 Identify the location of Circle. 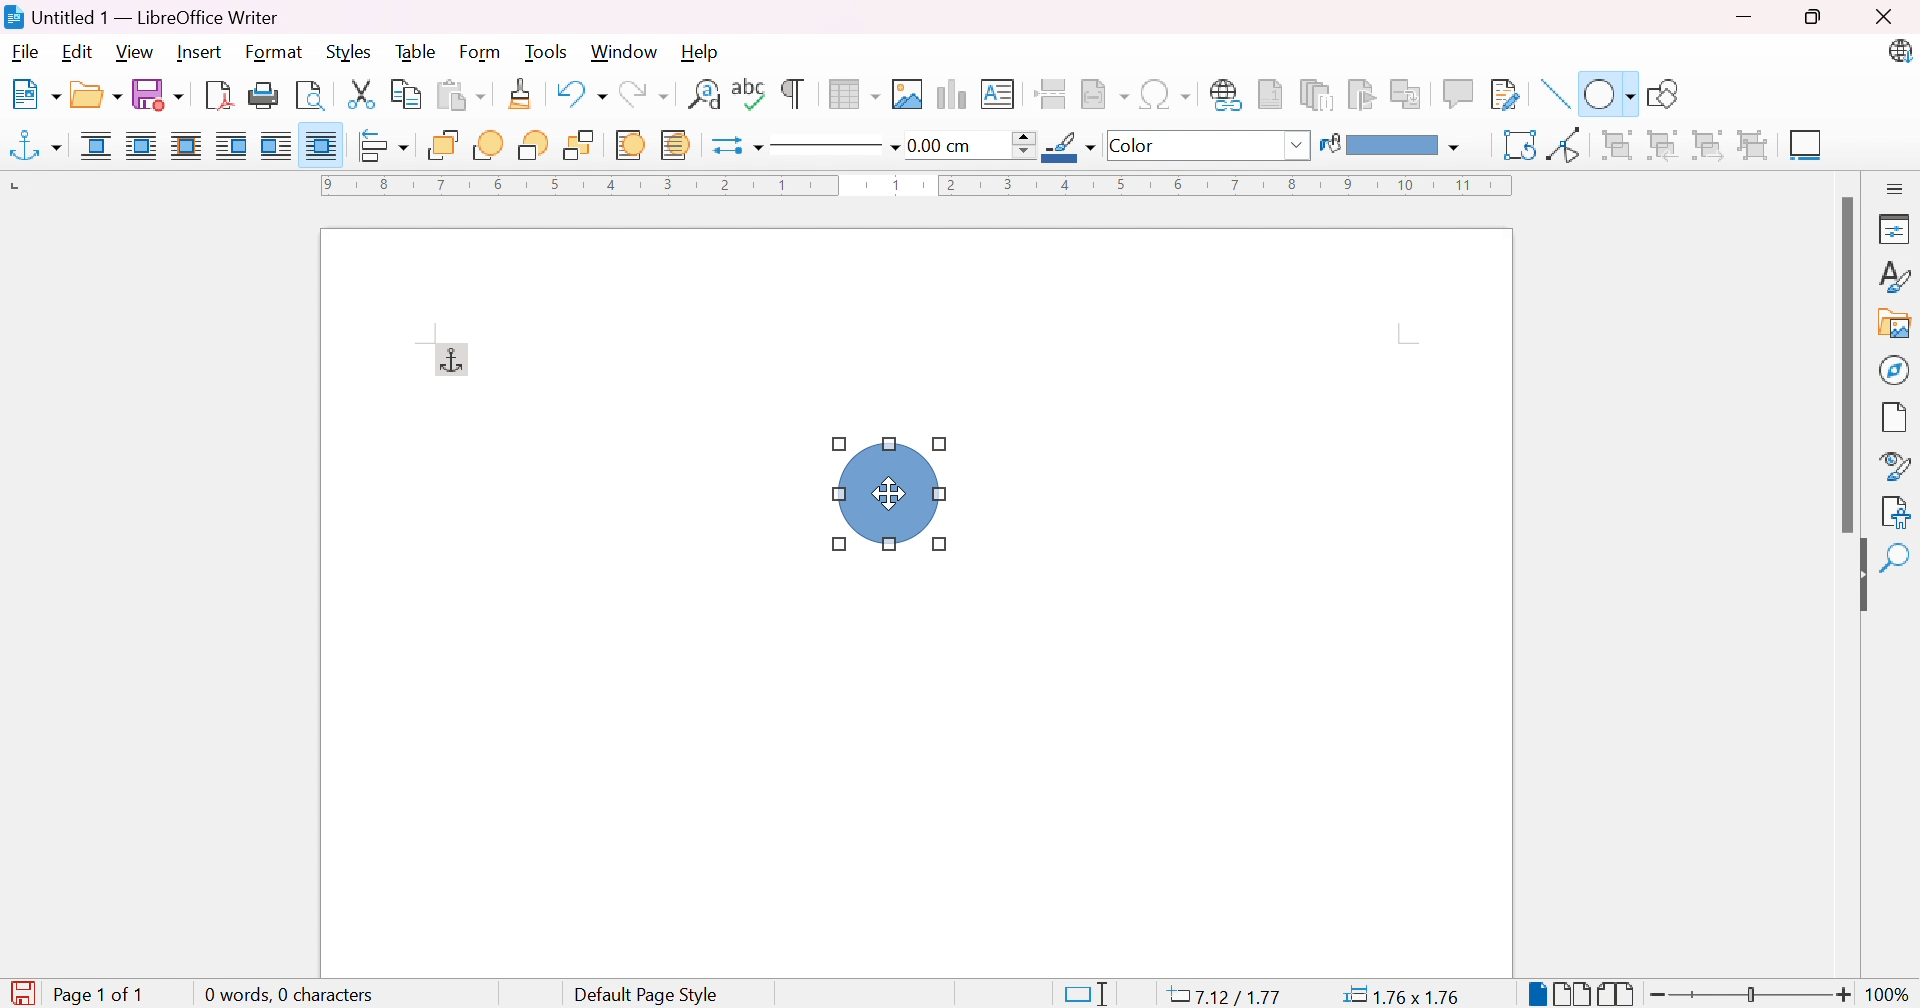
(886, 493).